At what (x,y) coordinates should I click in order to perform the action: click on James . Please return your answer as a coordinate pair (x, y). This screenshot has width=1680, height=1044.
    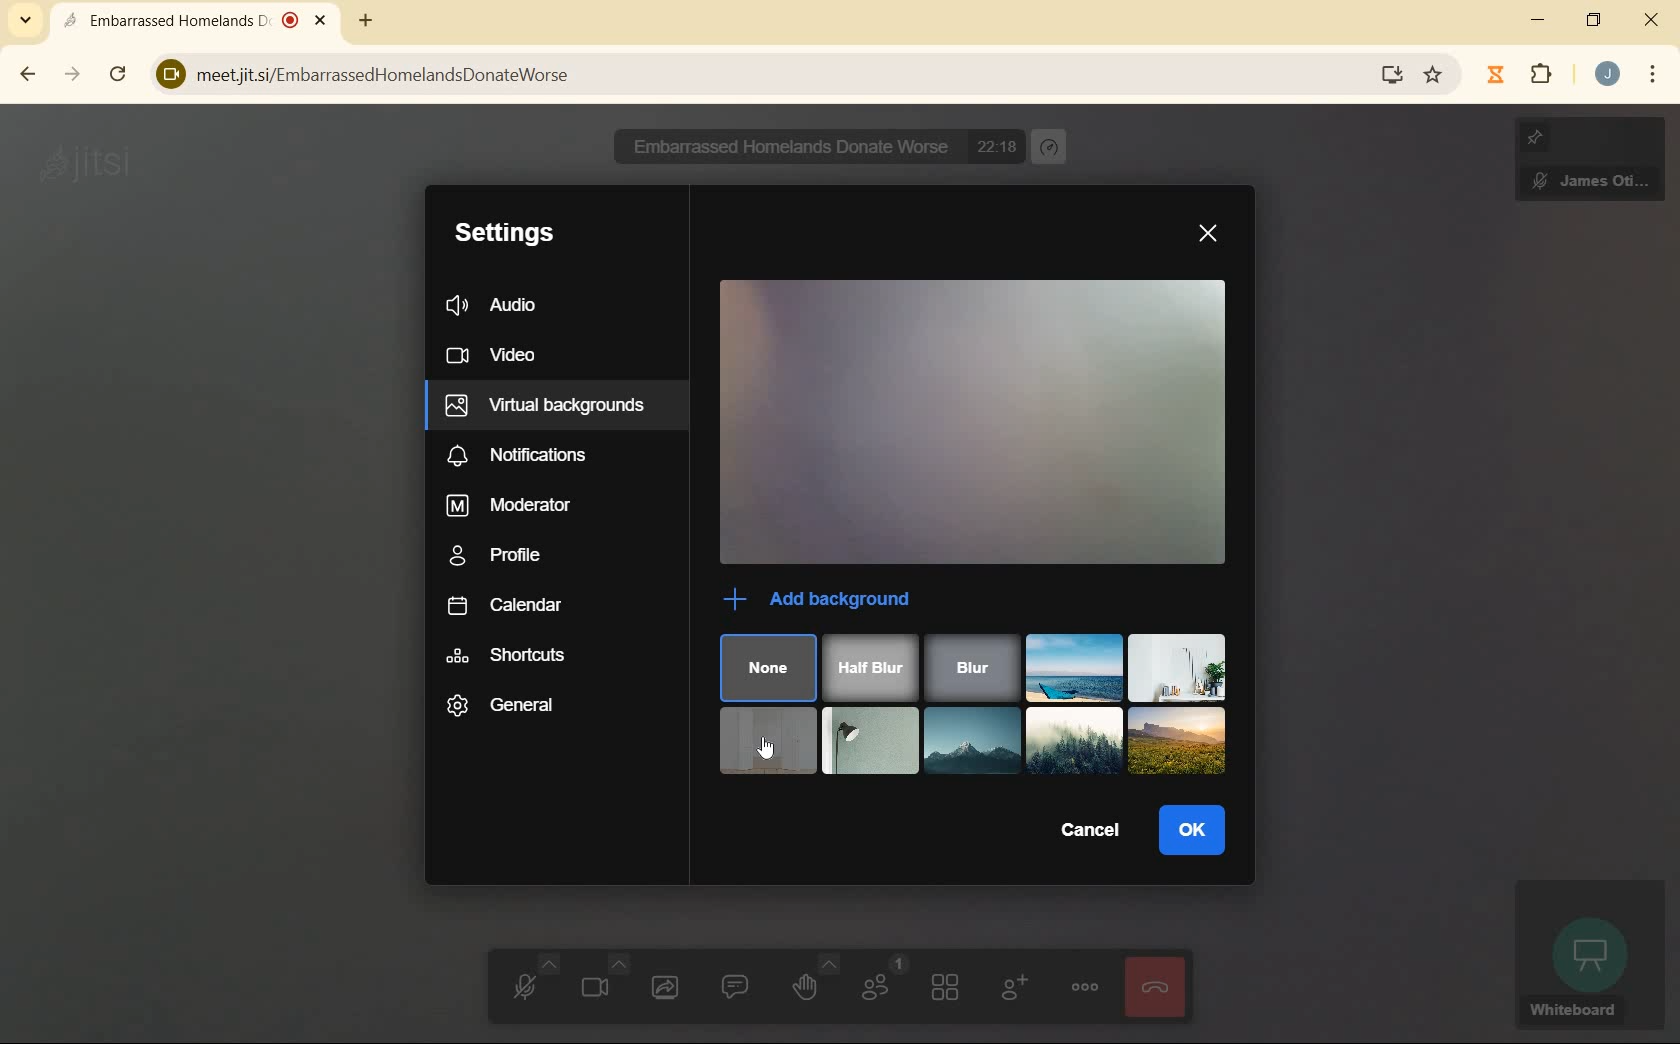
    Looking at the image, I should click on (1590, 166).